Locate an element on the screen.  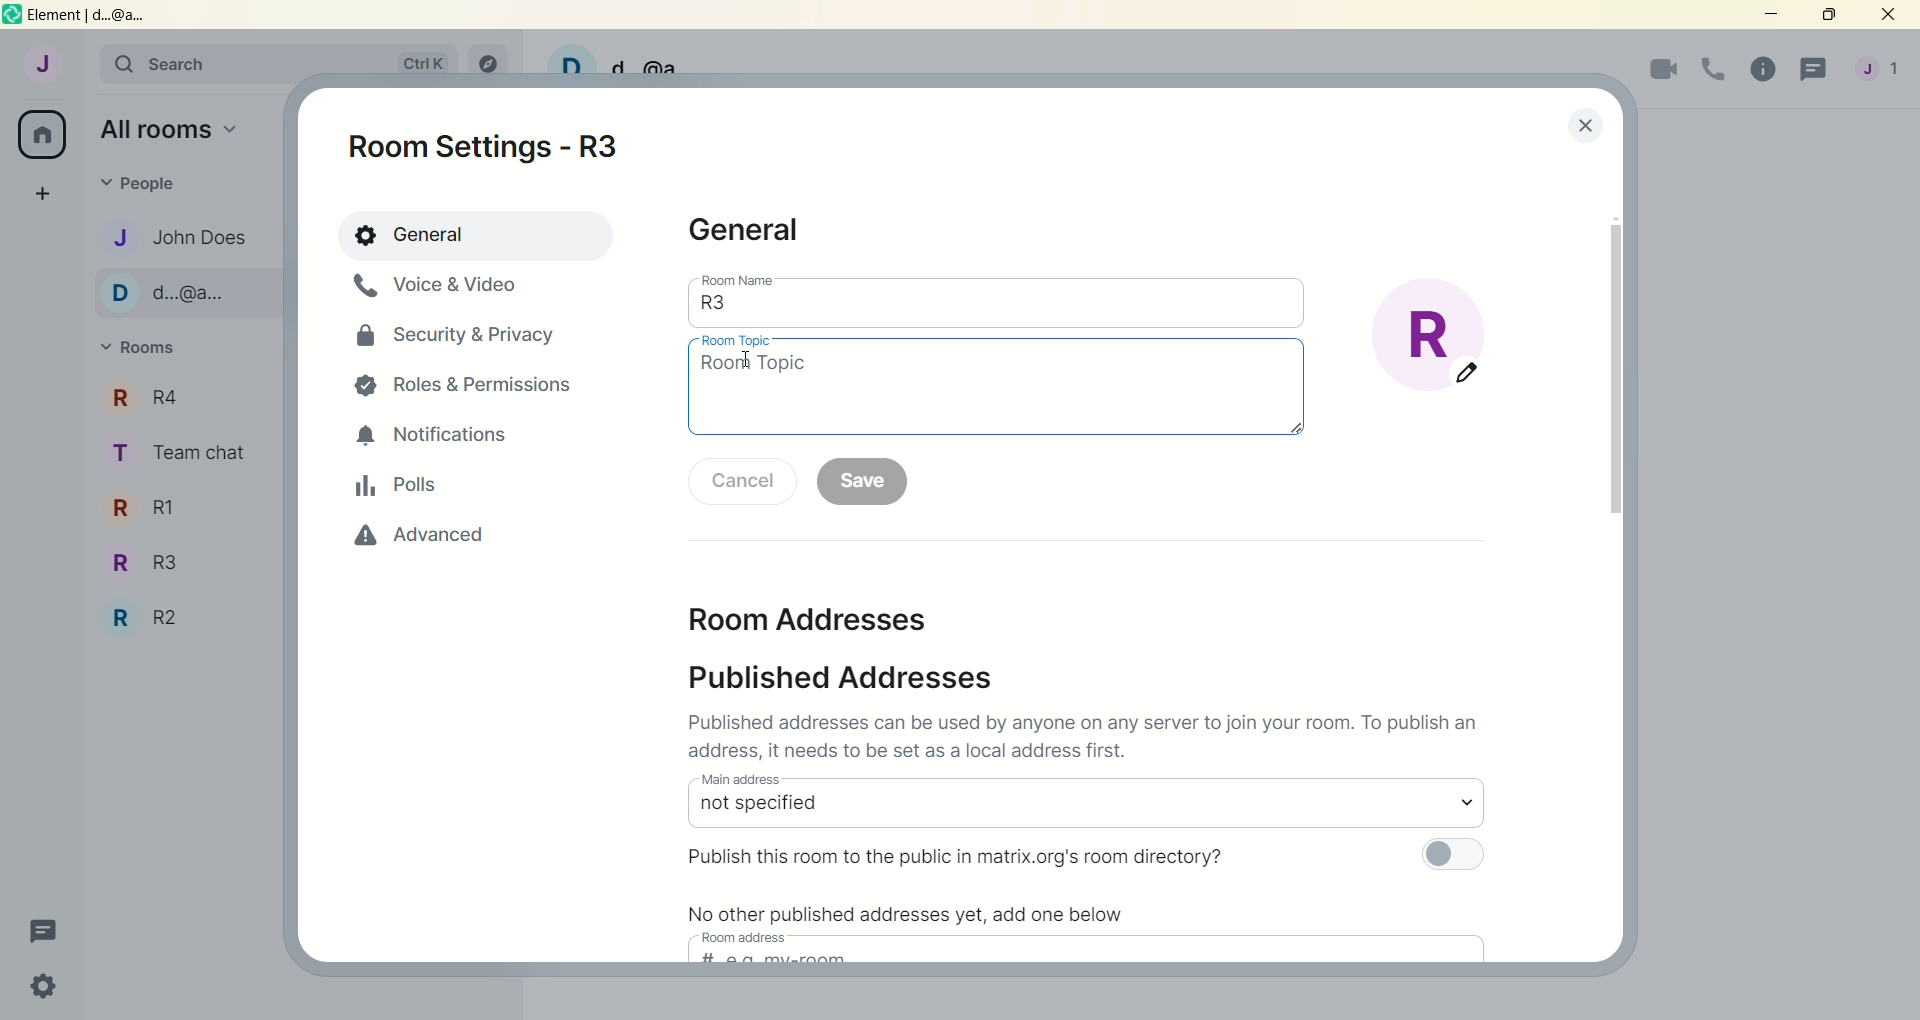
room info is located at coordinates (1761, 69).